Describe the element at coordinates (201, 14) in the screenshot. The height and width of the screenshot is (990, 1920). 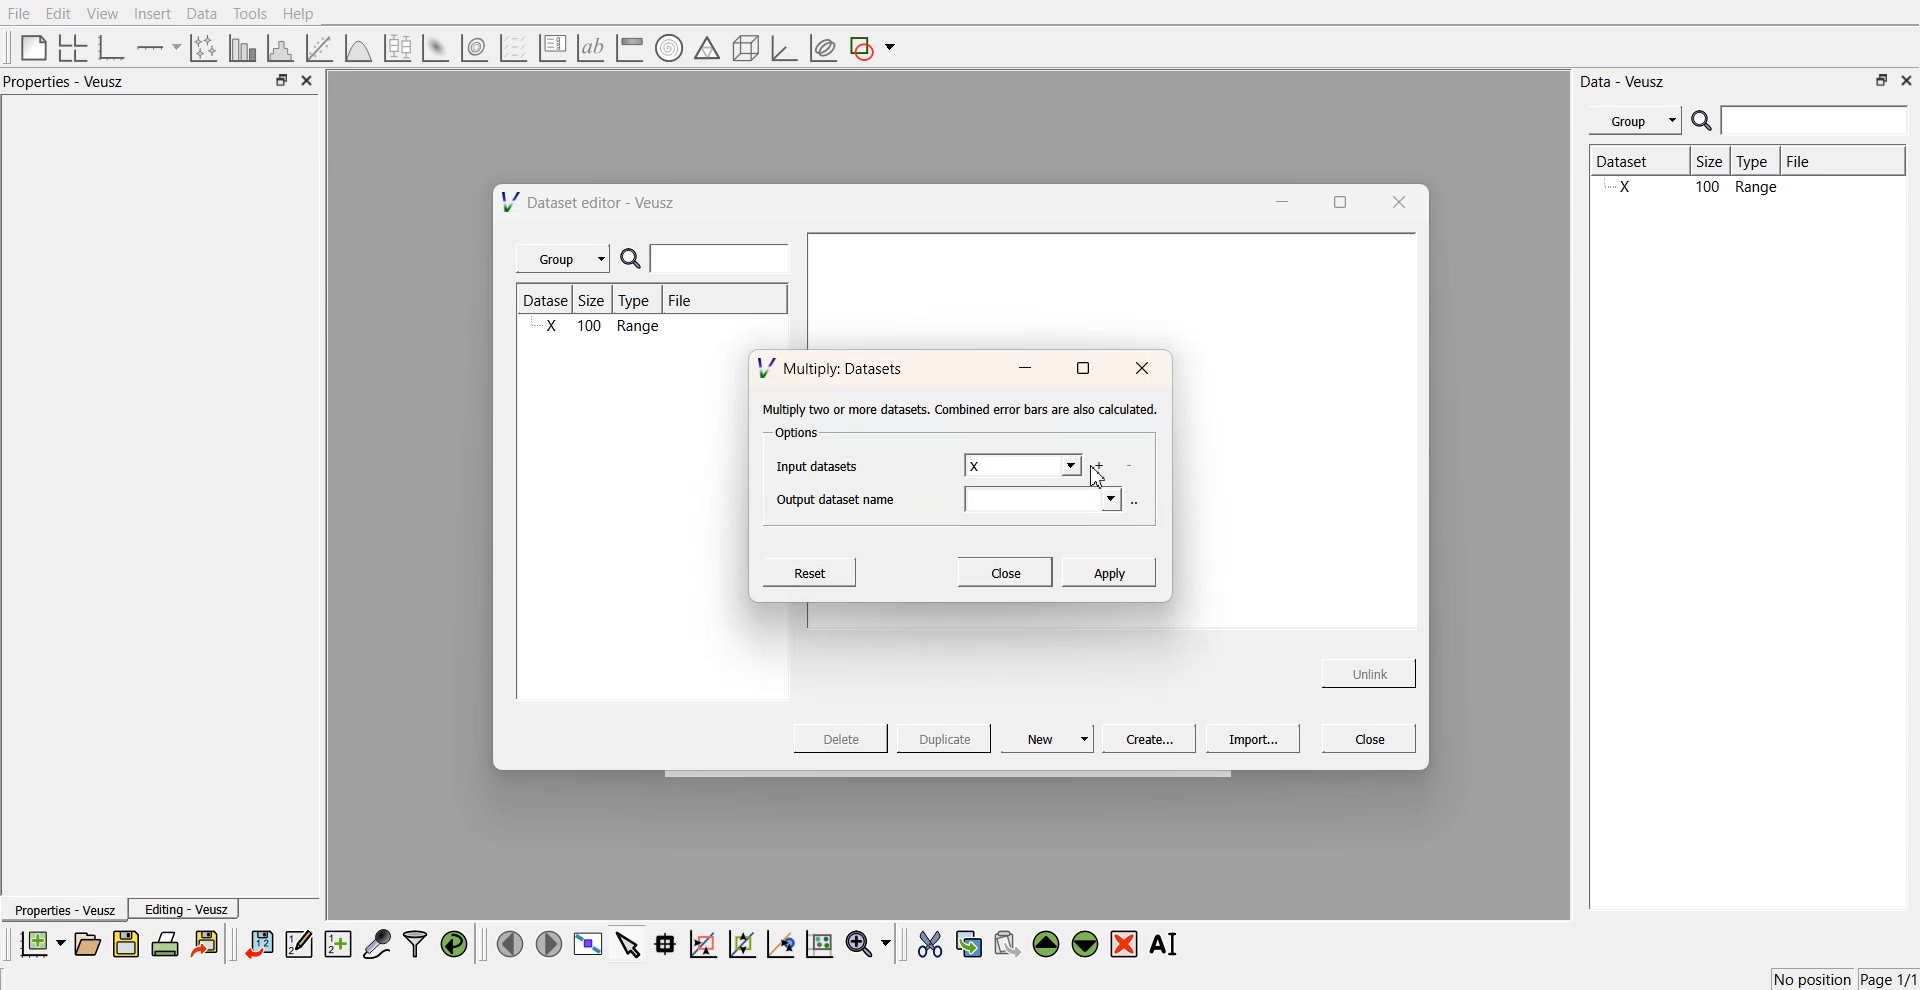
I see `Data` at that location.